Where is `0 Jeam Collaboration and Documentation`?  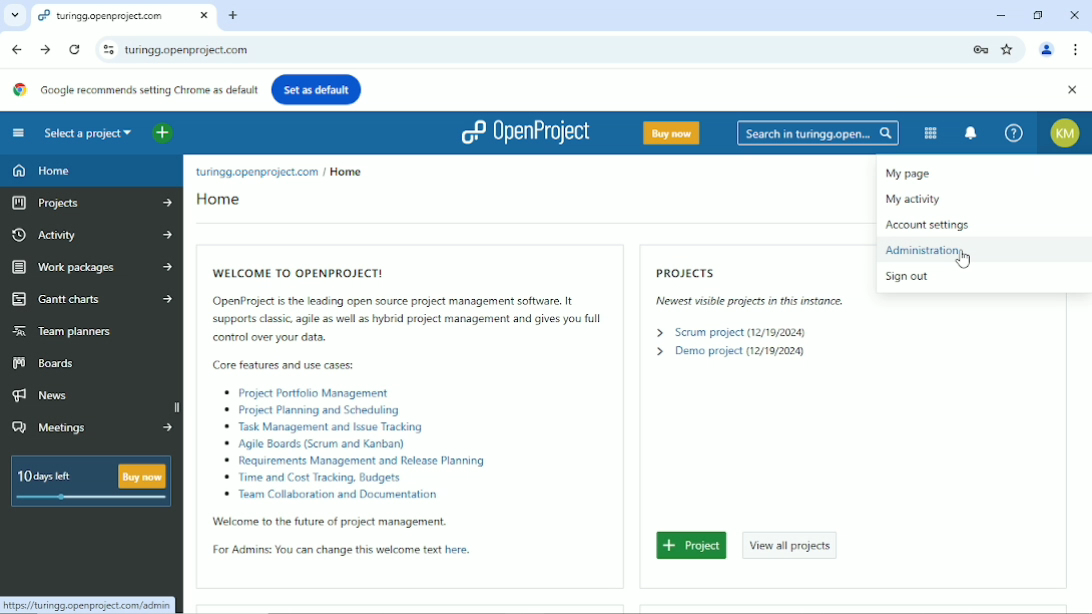 0 Jeam Collaboration and Documentation is located at coordinates (341, 494).